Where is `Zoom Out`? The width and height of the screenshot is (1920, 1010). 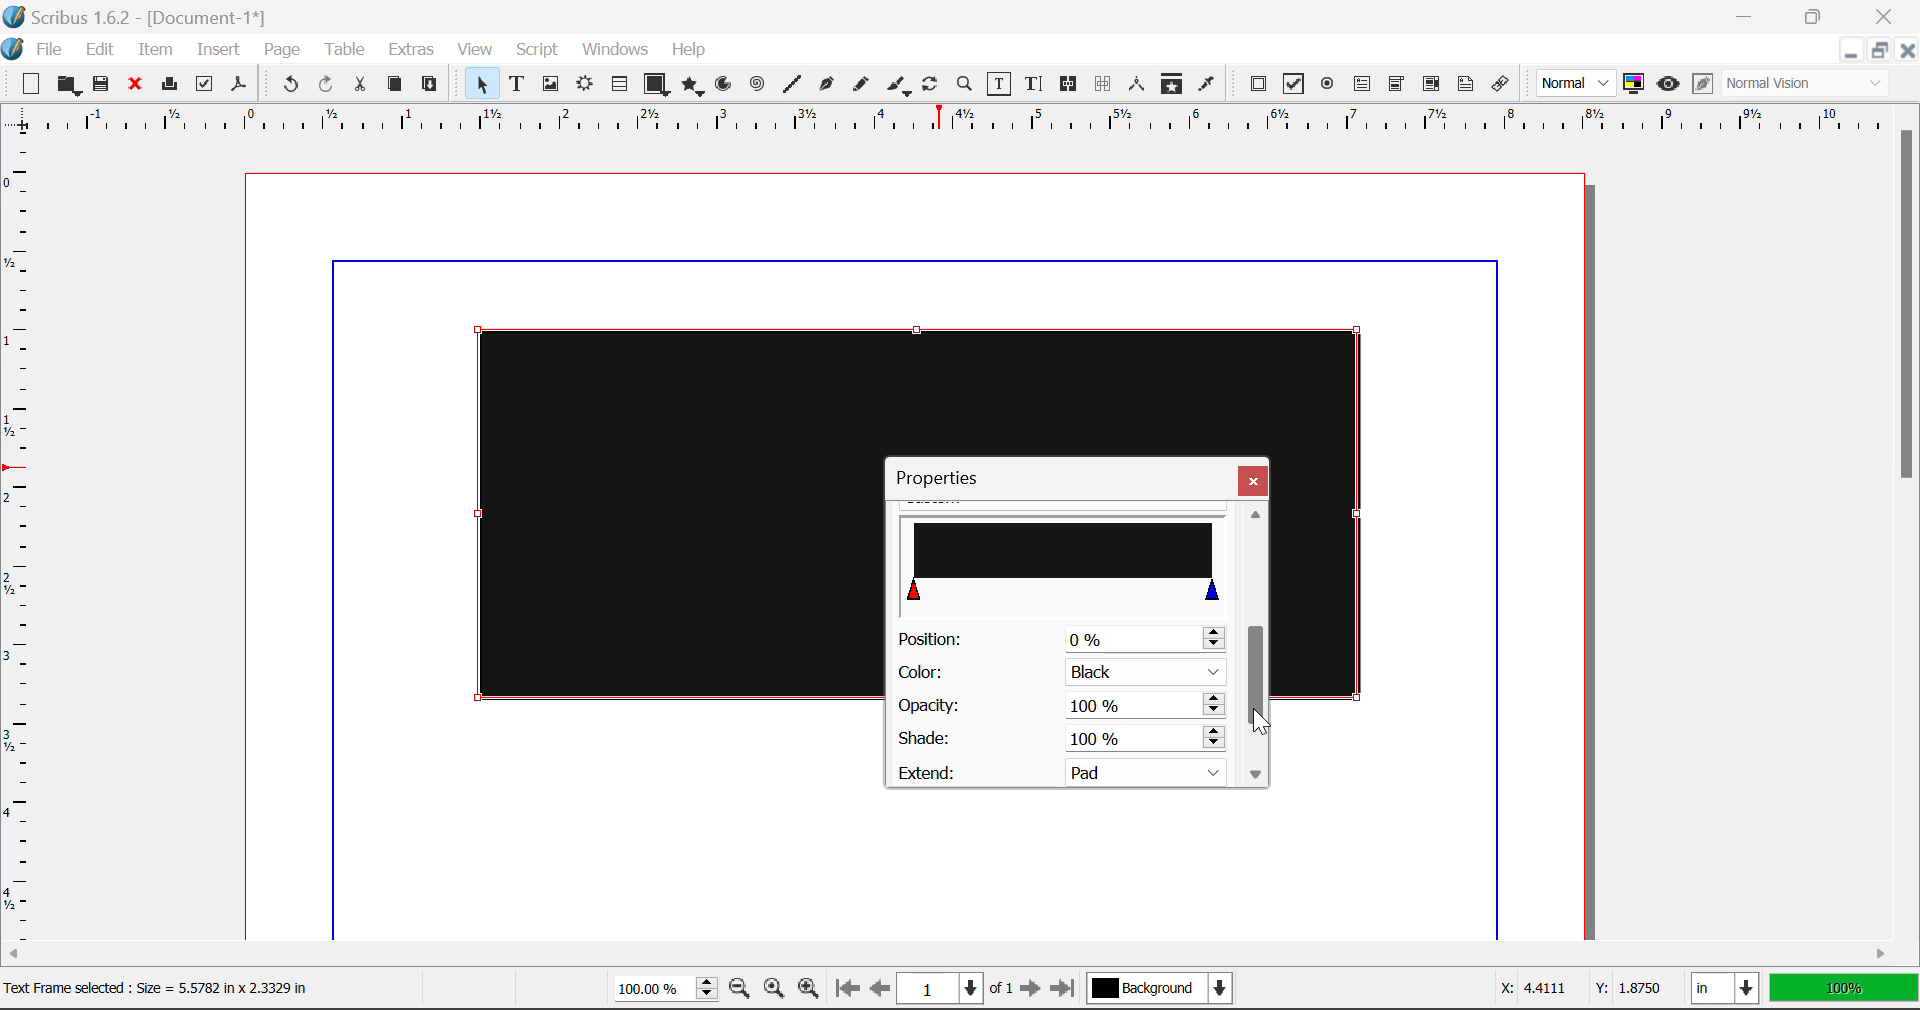 Zoom Out is located at coordinates (742, 990).